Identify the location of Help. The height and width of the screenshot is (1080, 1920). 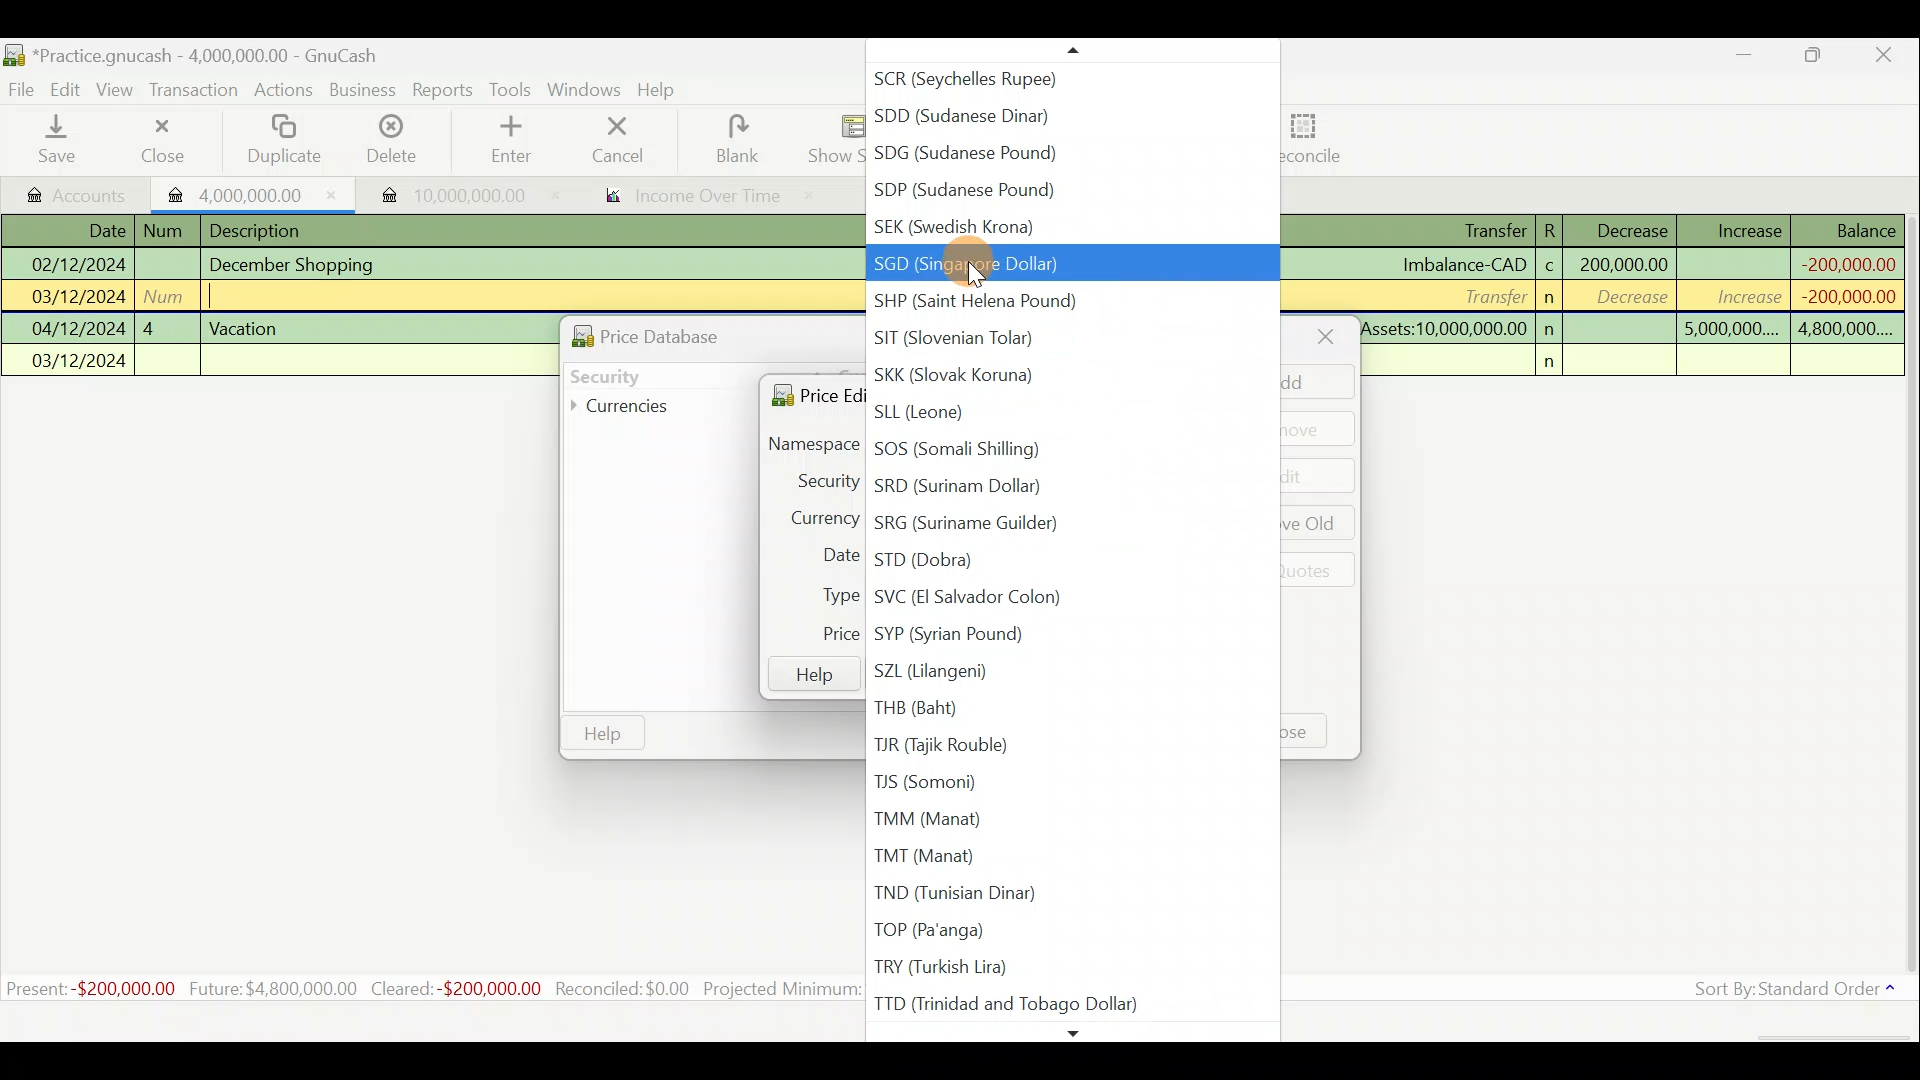
(812, 675).